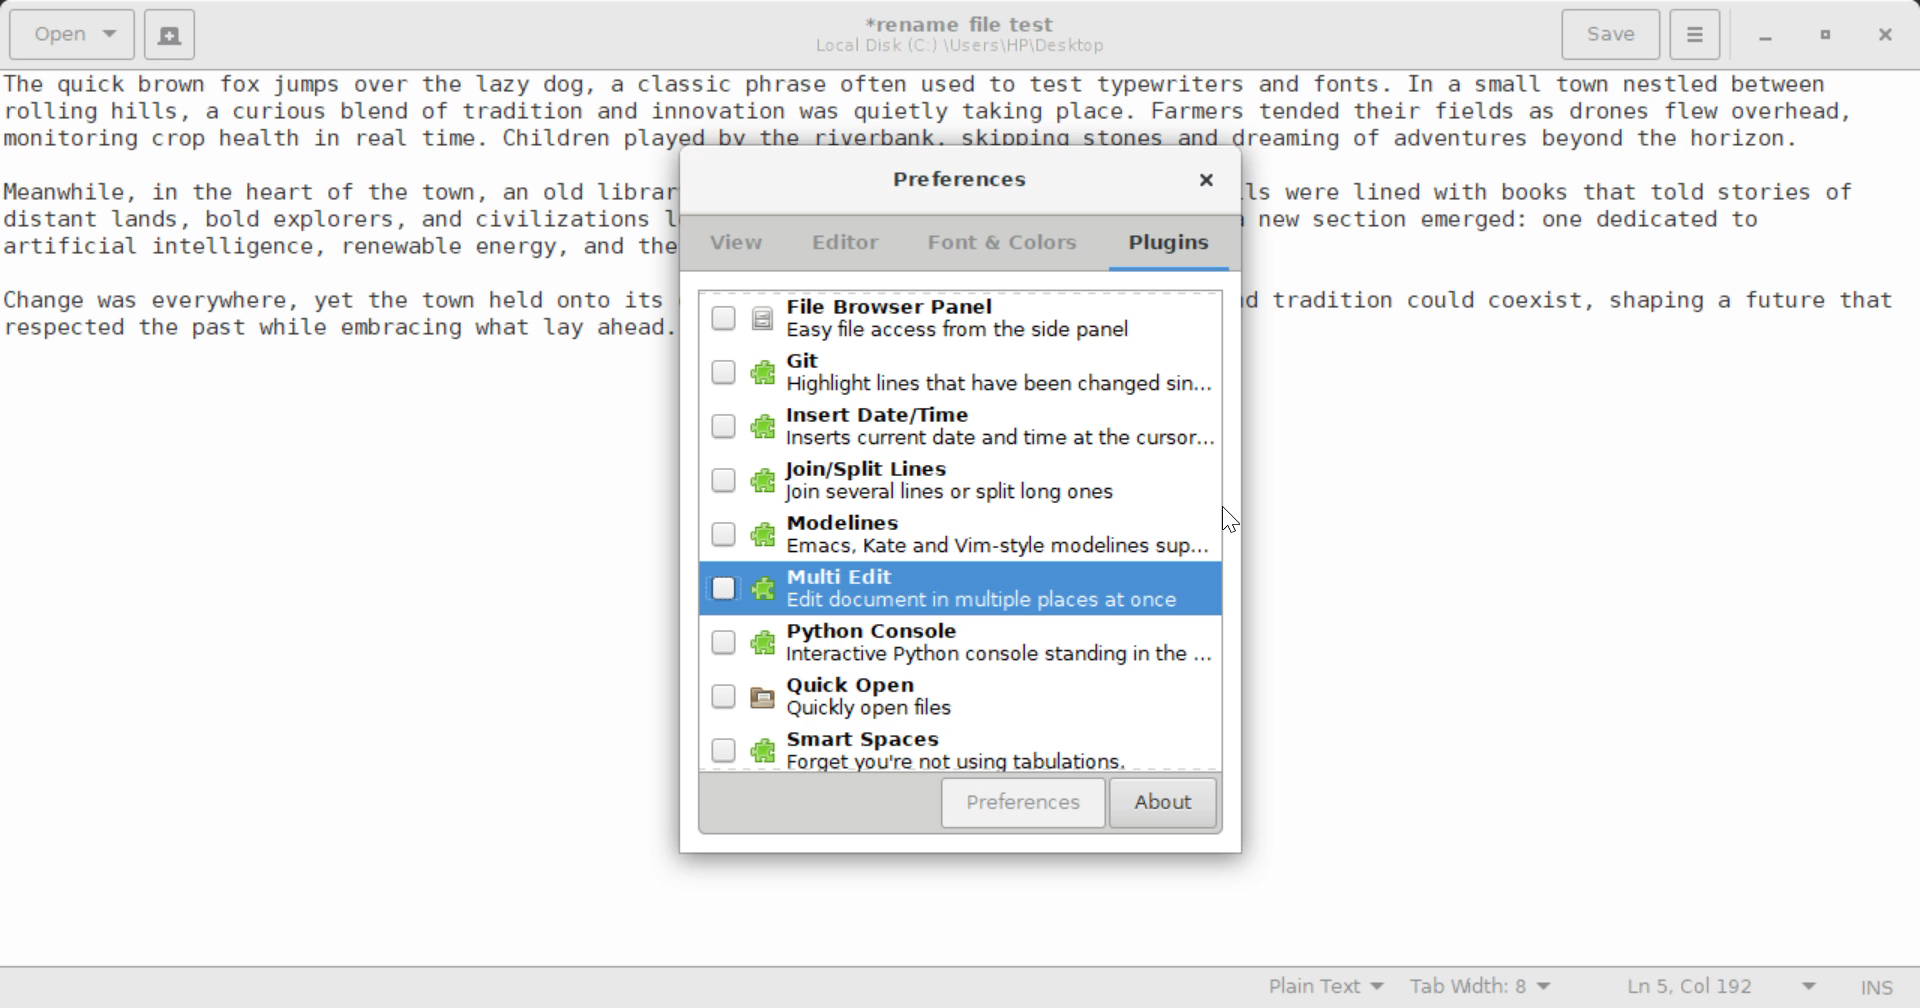  What do you see at coordinates (1002, 250) in the screenshot?
I see `Font & Colors Tab` at bounding box center [1002, 250].